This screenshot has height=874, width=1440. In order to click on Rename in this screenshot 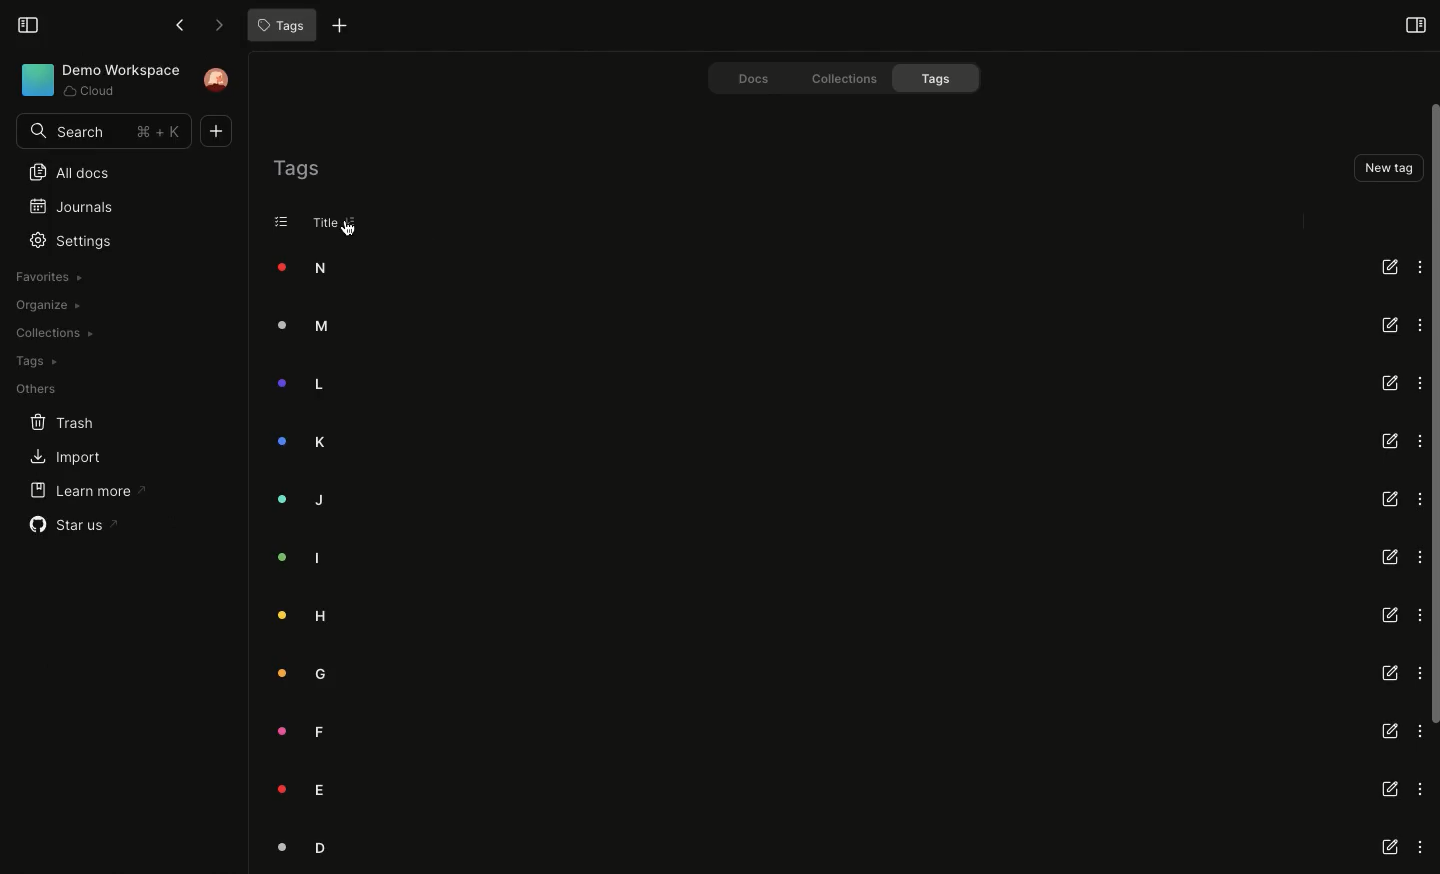, I will do `click(1389, 265)`.